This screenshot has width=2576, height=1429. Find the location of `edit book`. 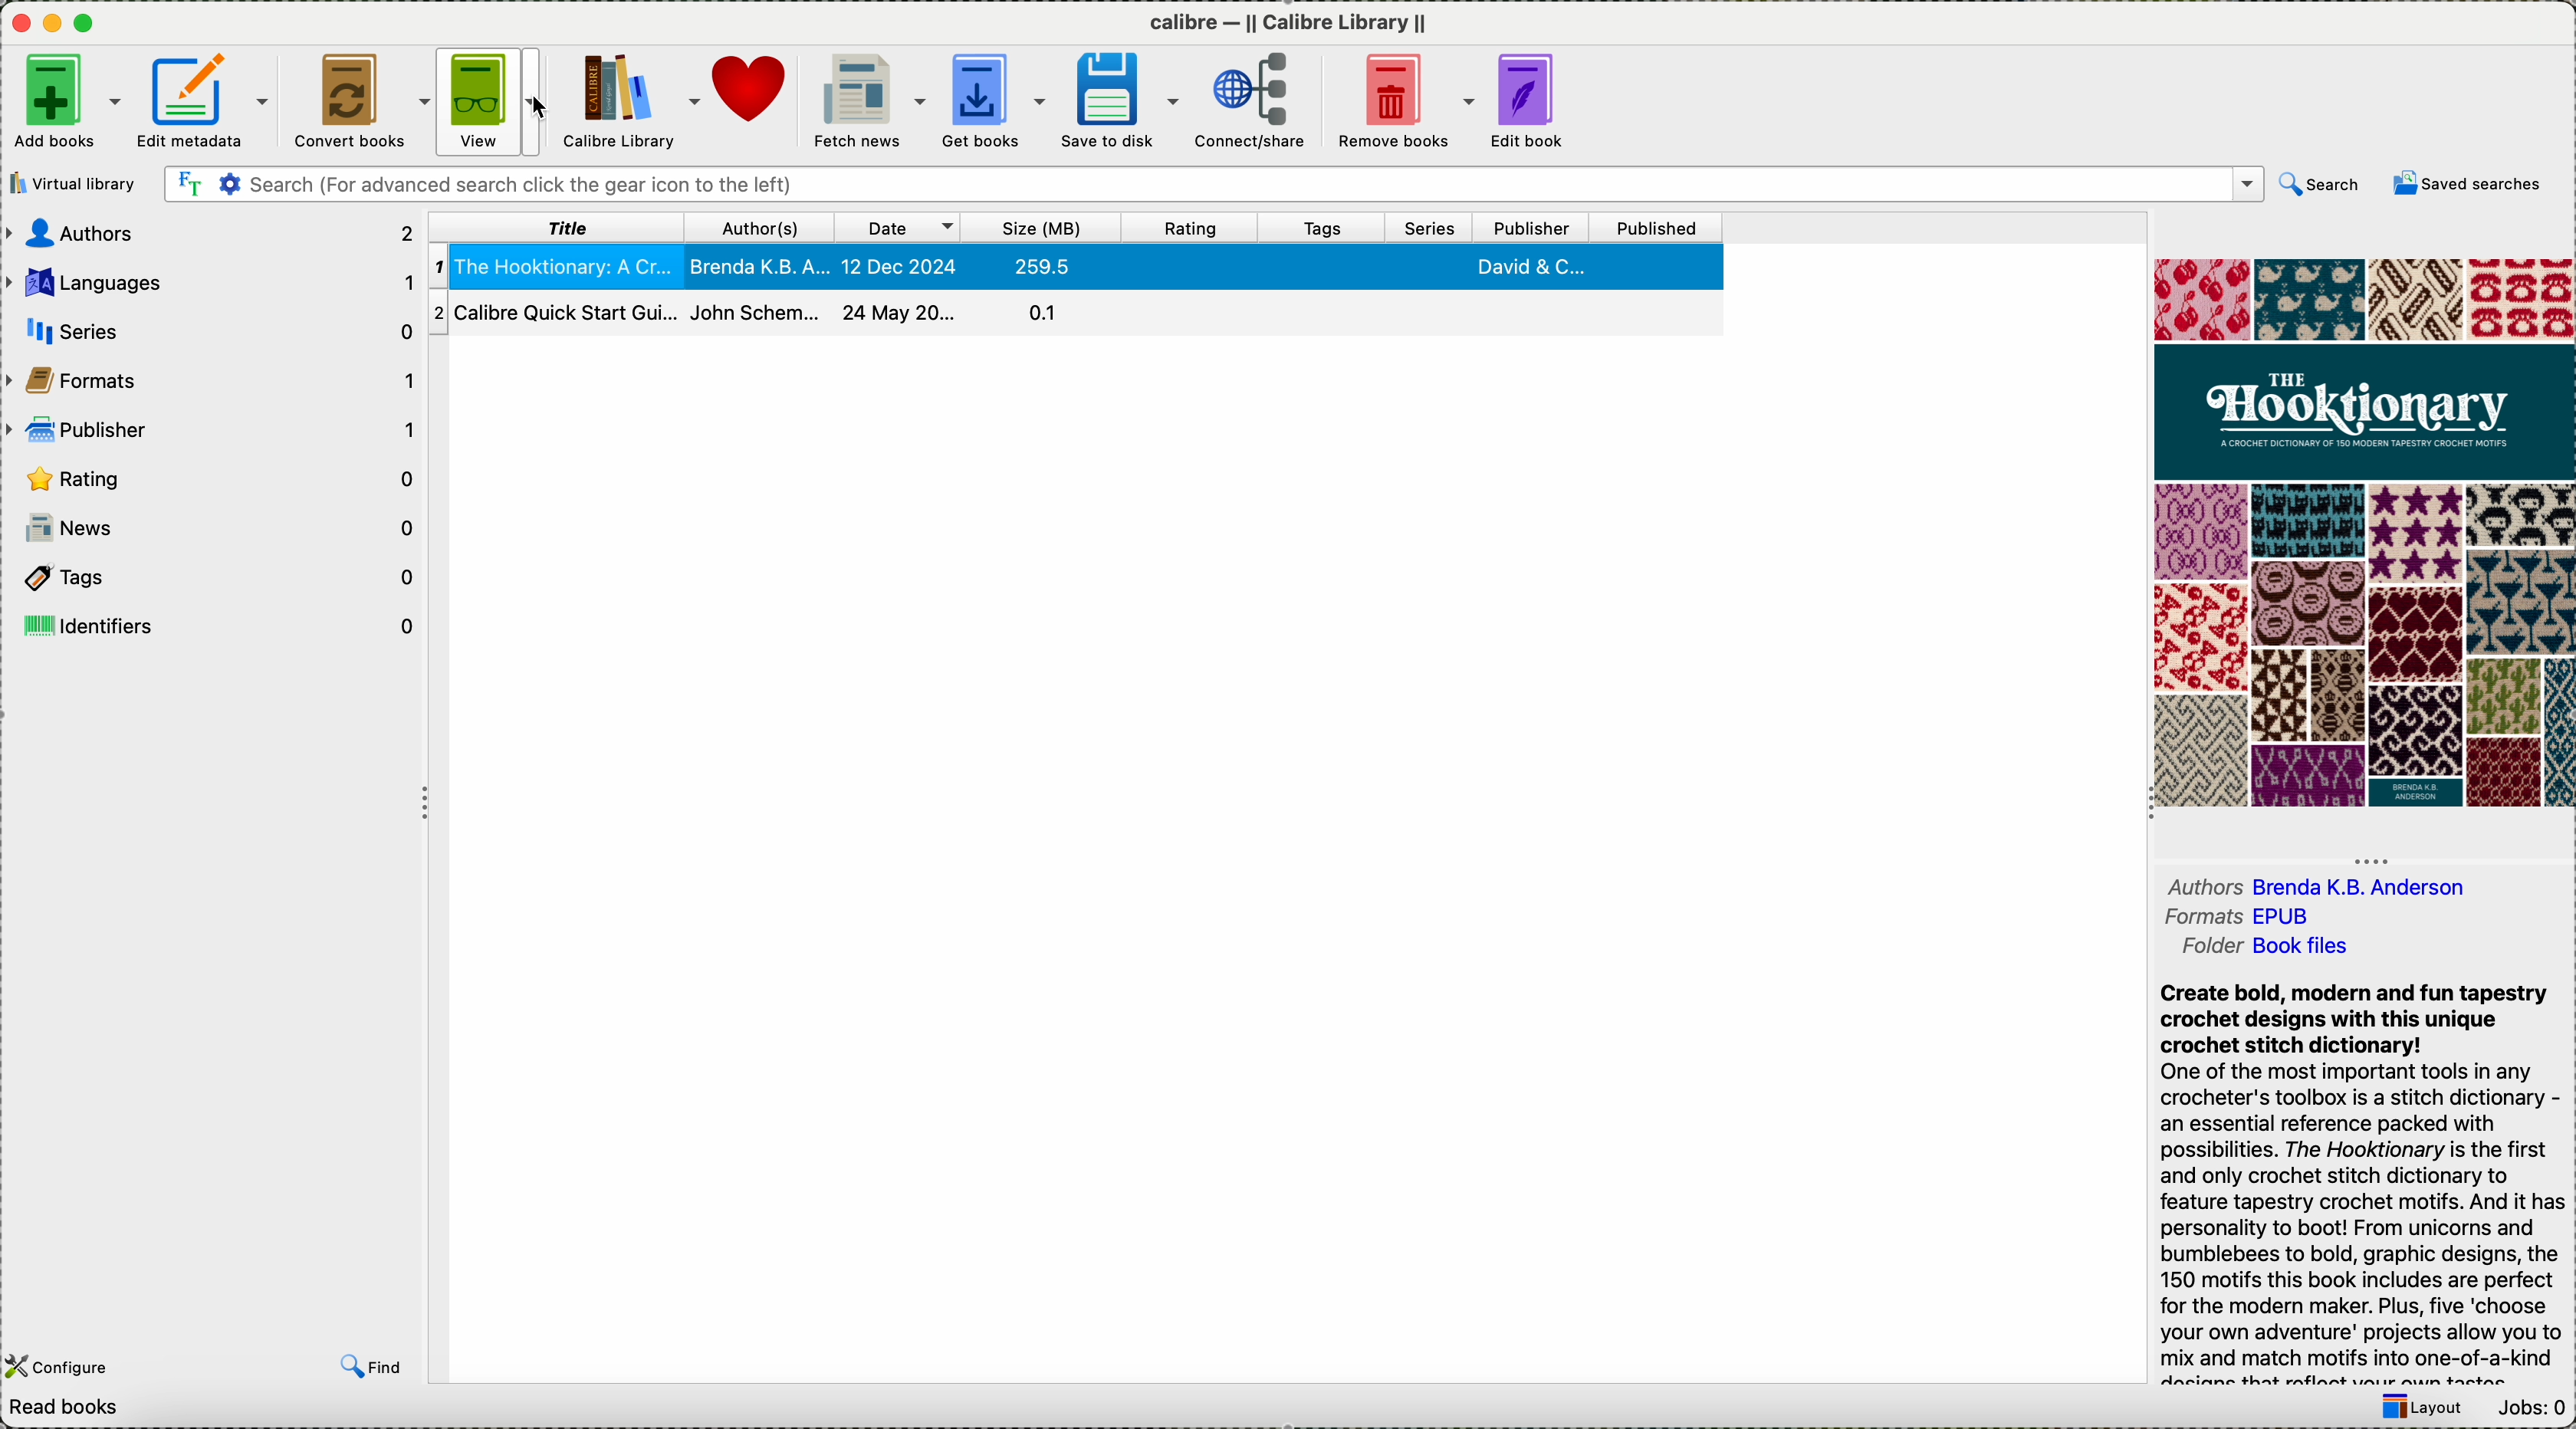

edit book is located at coordinates (1529, 99).